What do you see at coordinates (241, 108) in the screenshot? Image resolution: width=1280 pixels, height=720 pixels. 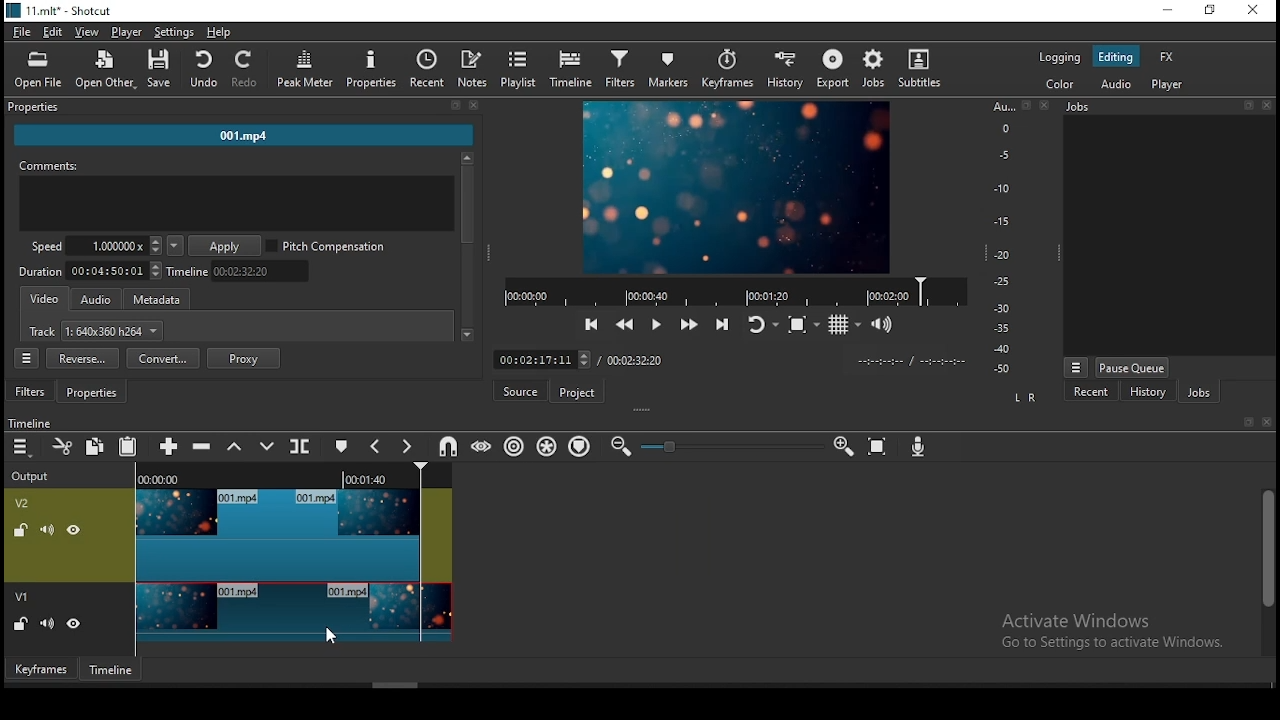 I see `properties` at bounding box center [241, 108].